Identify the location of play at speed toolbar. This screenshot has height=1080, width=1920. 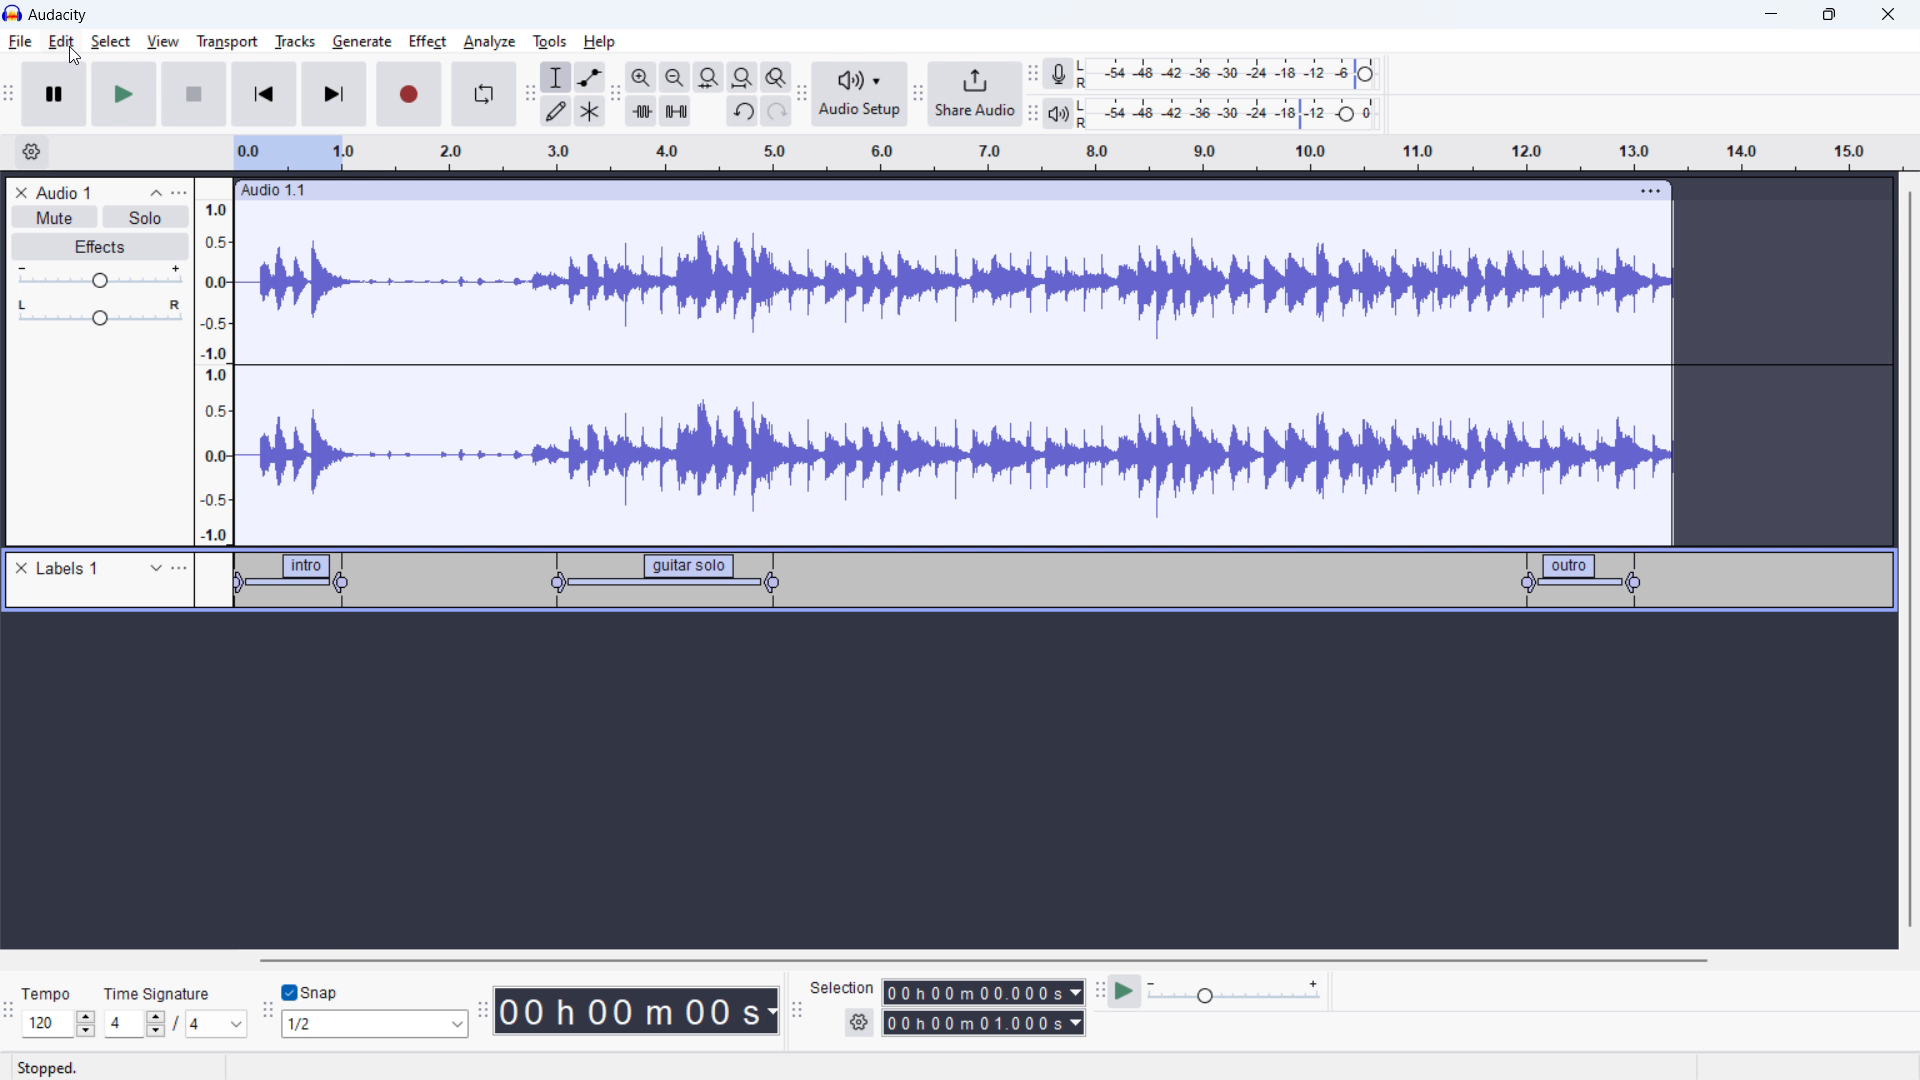
(1099, 993).